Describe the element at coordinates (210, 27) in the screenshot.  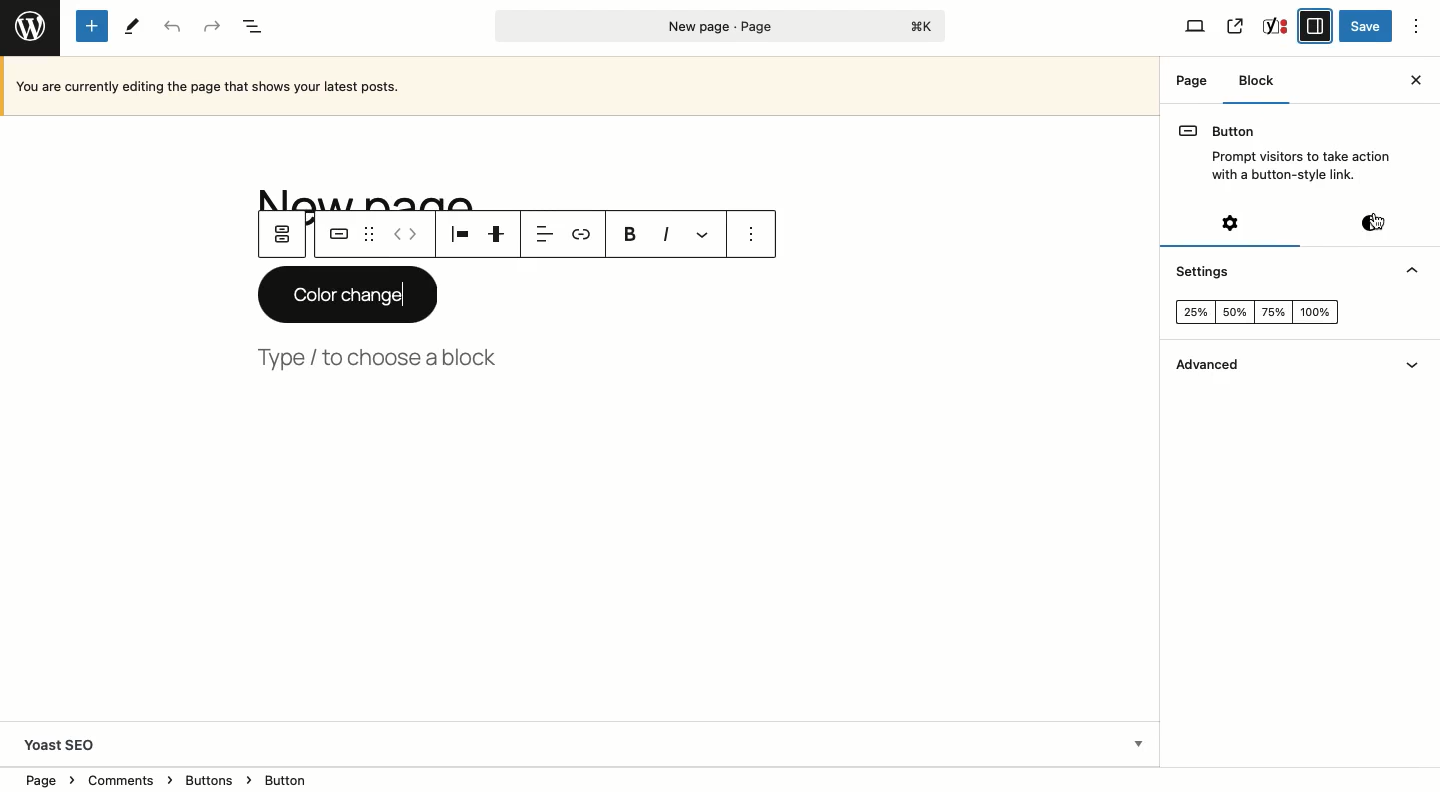
I see `Redo` at that location.